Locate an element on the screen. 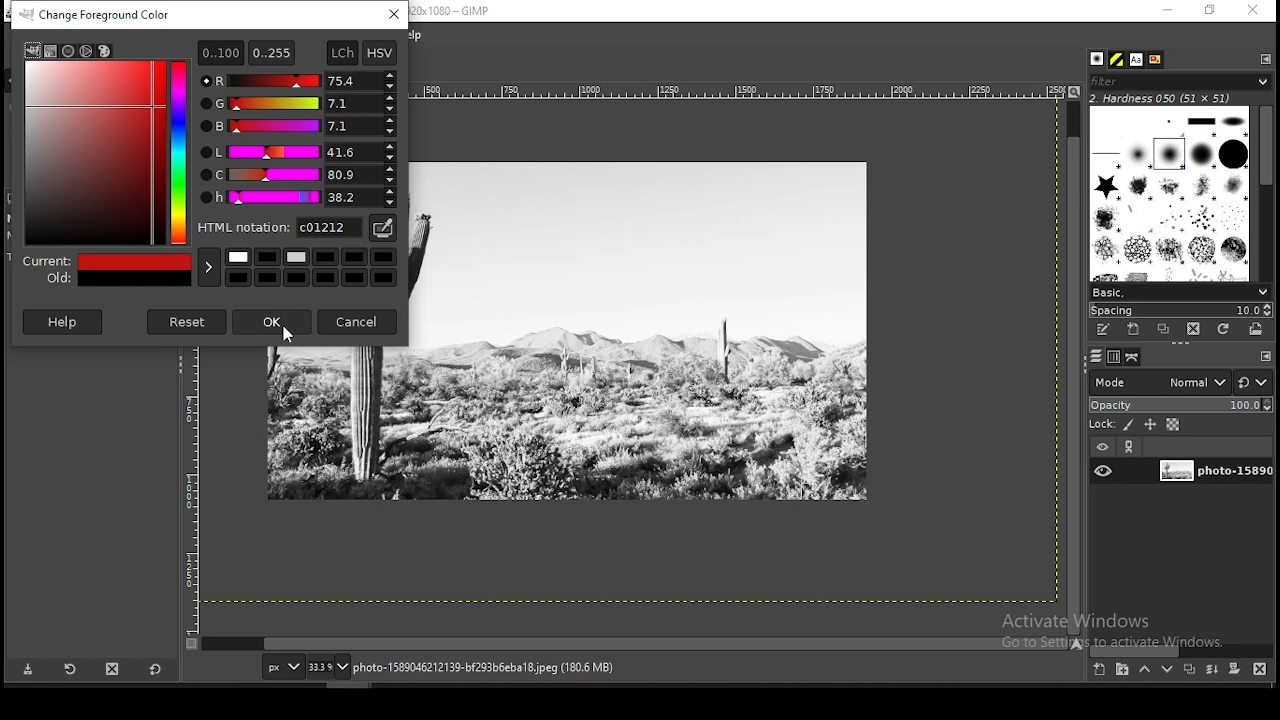 This screenshot has width=1280, height=720. brushes is located at coordinates (1171, 193).